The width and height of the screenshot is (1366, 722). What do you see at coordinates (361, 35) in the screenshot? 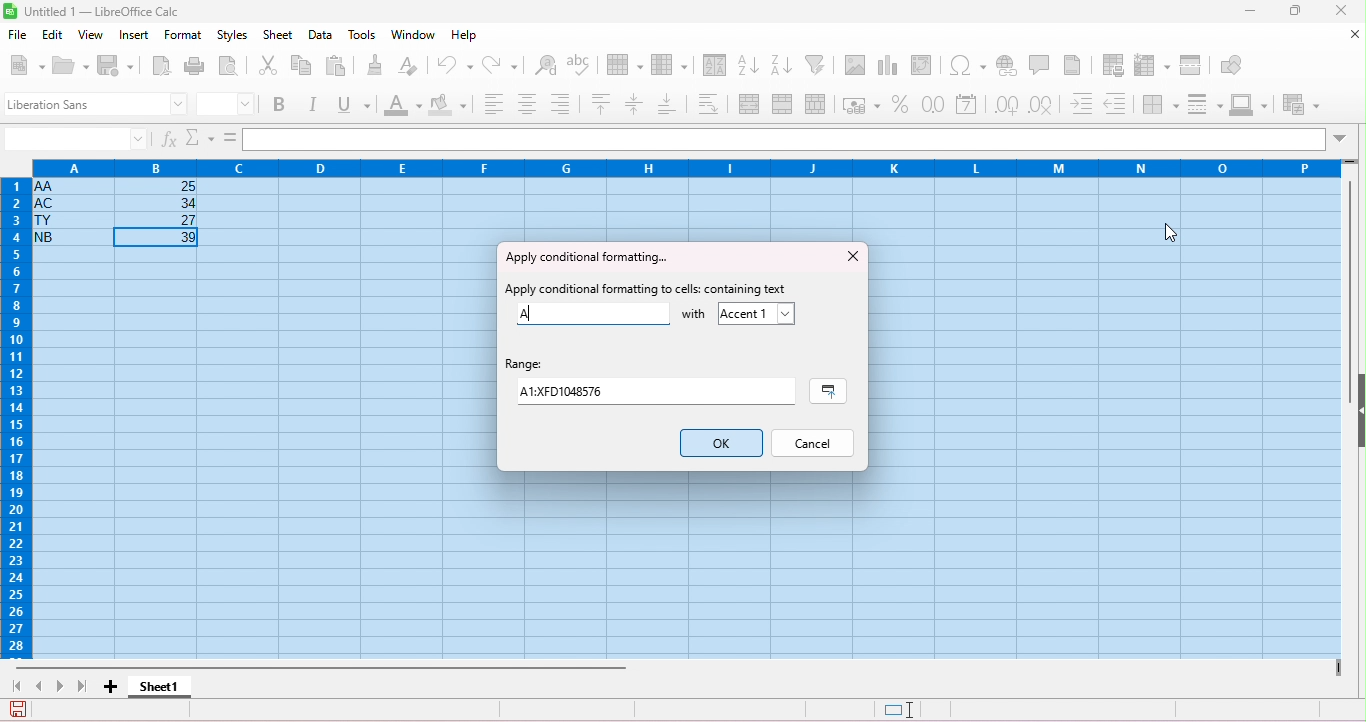
I see `tools` at bounding box center [361, 35].